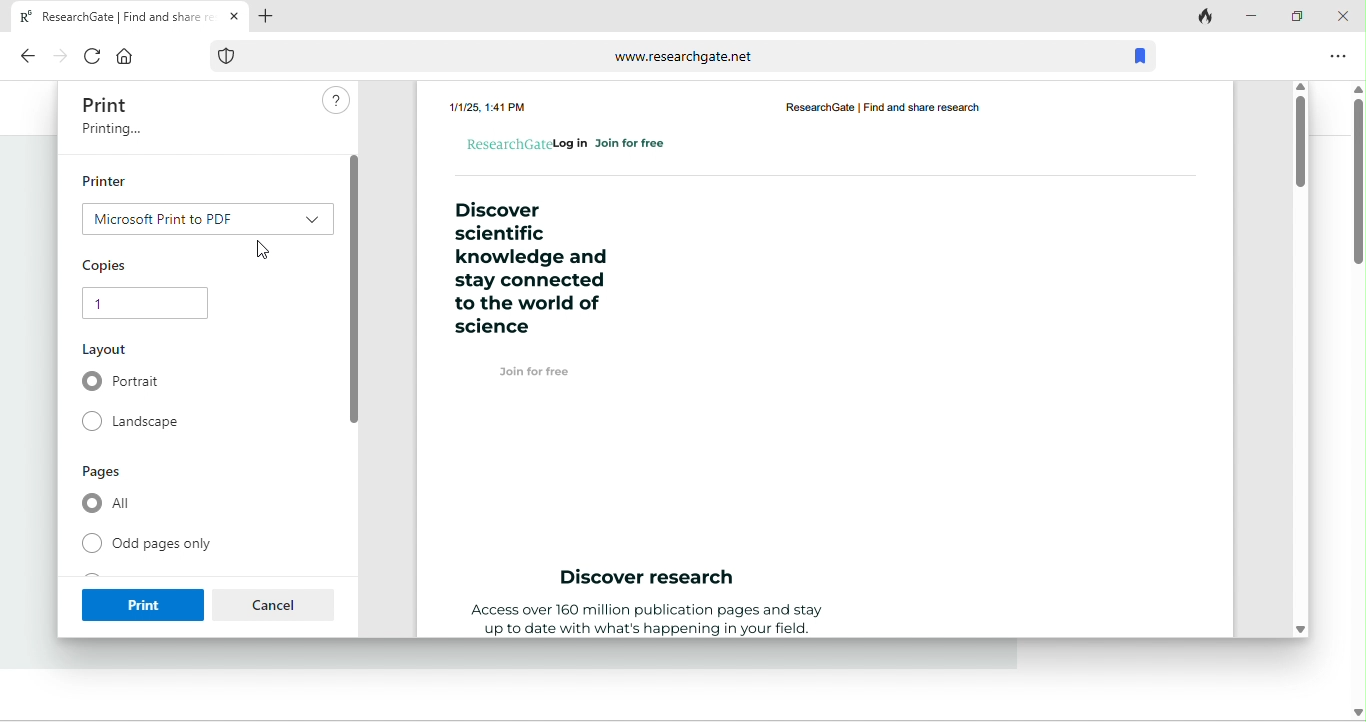  I want to click on vertical scroll bar, so click(1299, 140).